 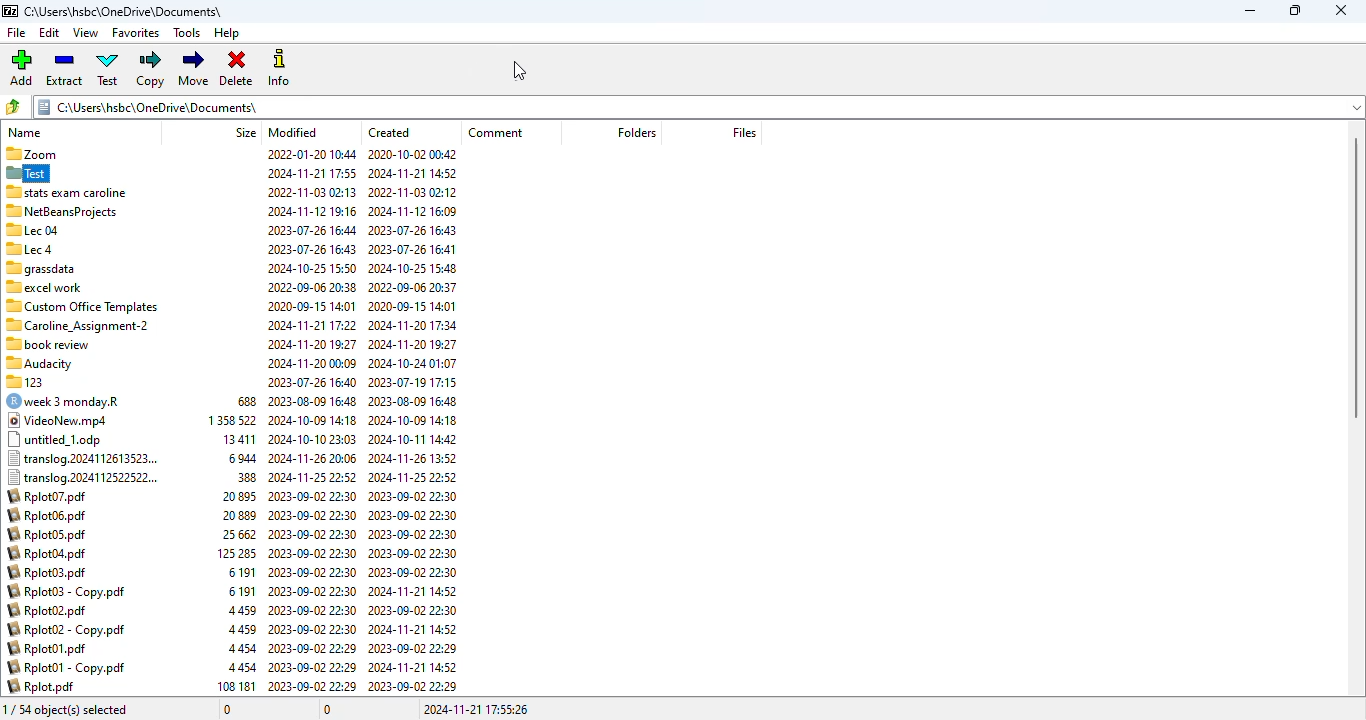 I want to click on add, so click(x=20, y=67).